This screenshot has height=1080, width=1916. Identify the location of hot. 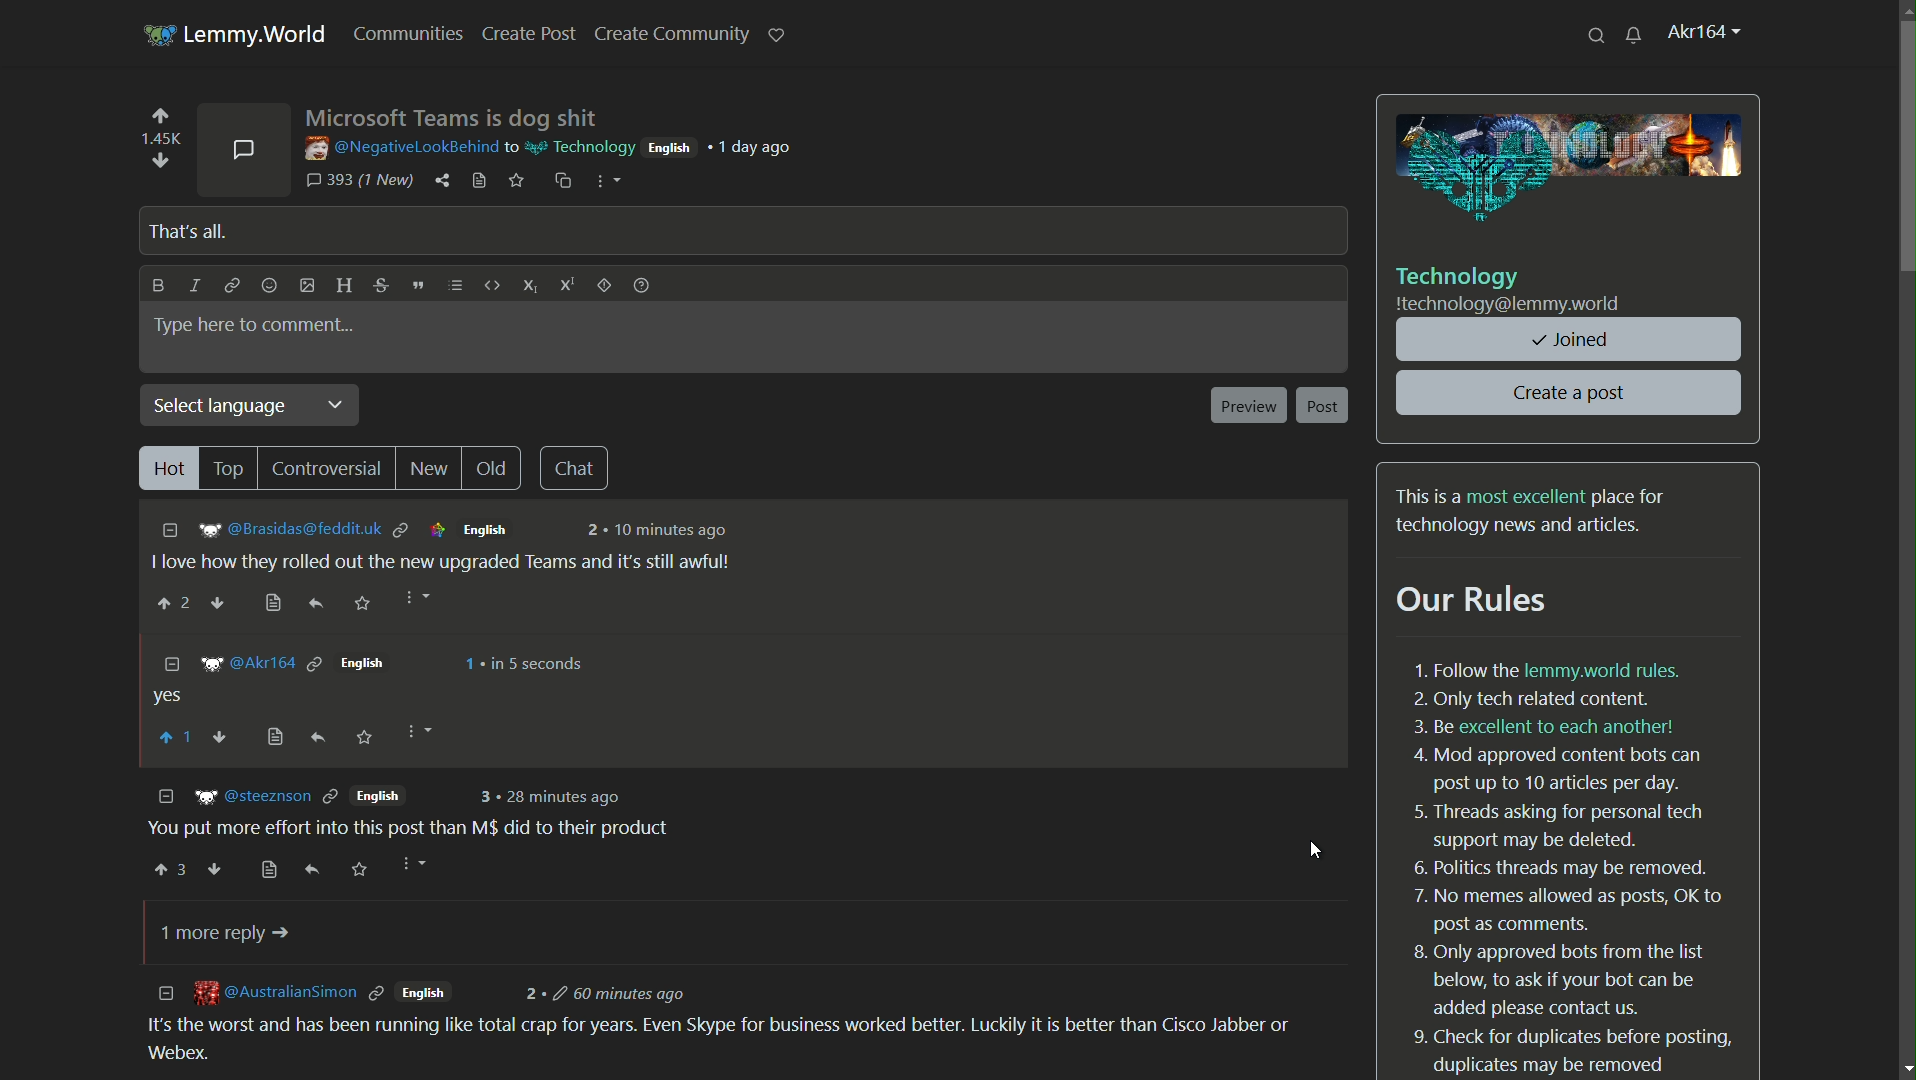
(167, 468).